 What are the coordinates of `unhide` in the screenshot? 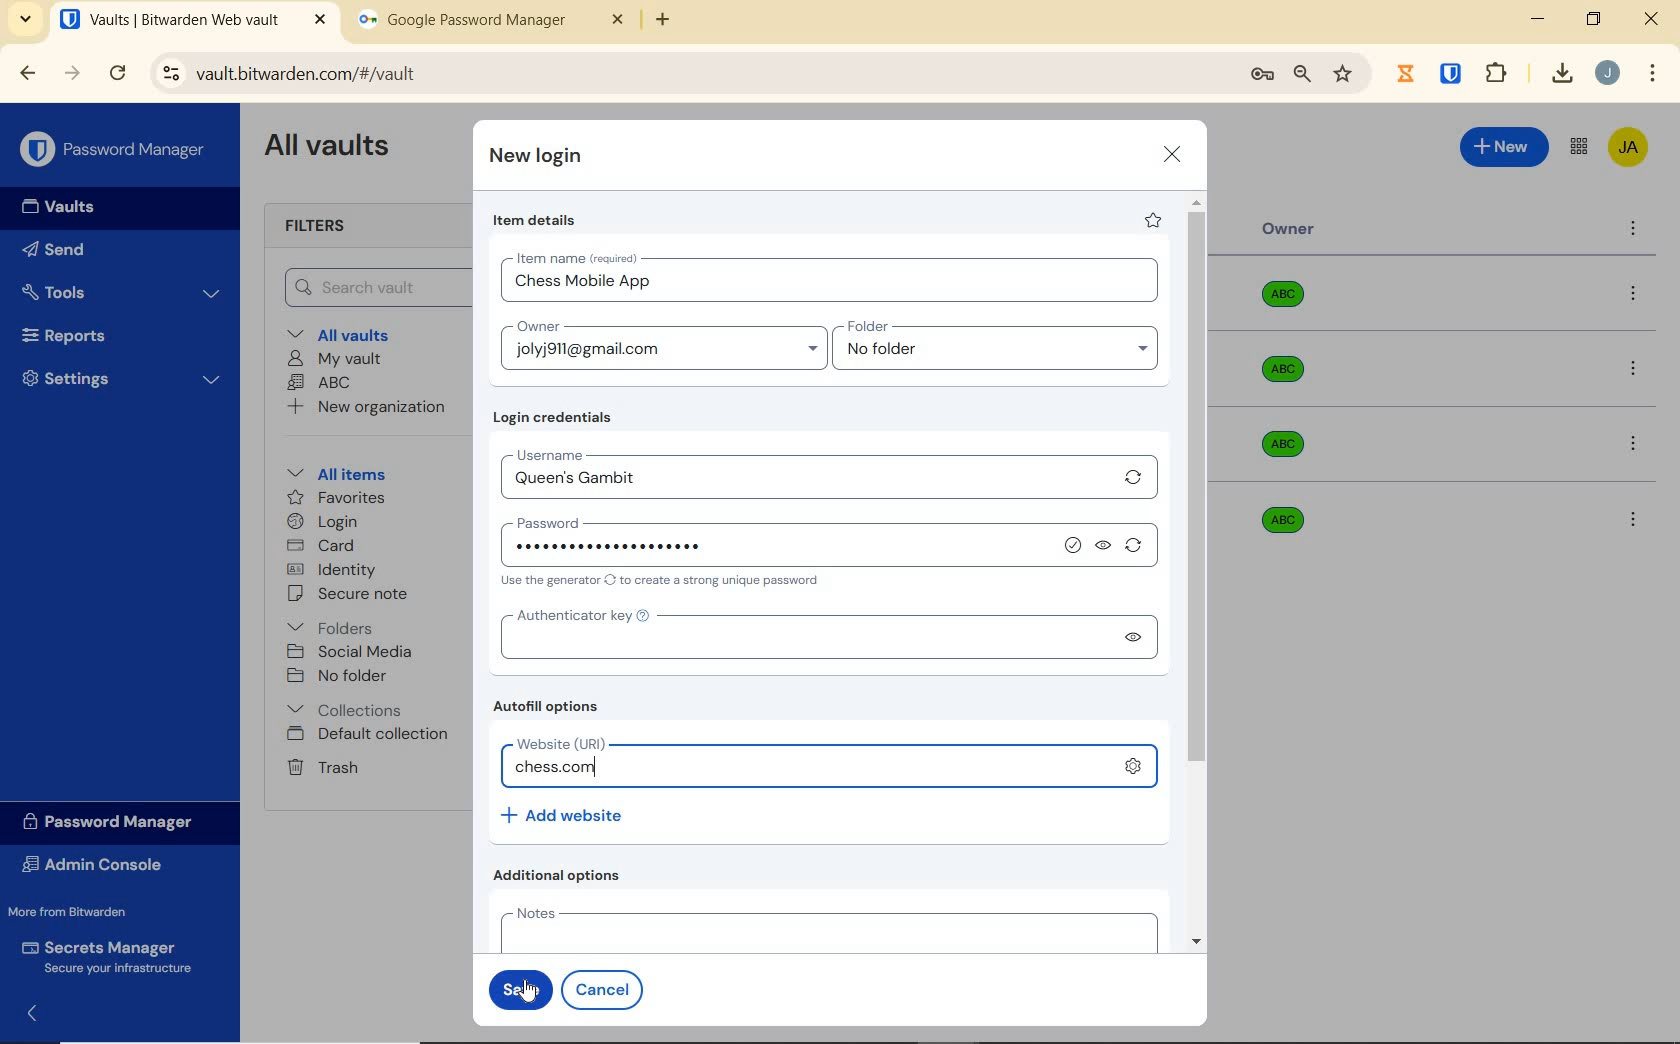 It's located at (1131, 637).